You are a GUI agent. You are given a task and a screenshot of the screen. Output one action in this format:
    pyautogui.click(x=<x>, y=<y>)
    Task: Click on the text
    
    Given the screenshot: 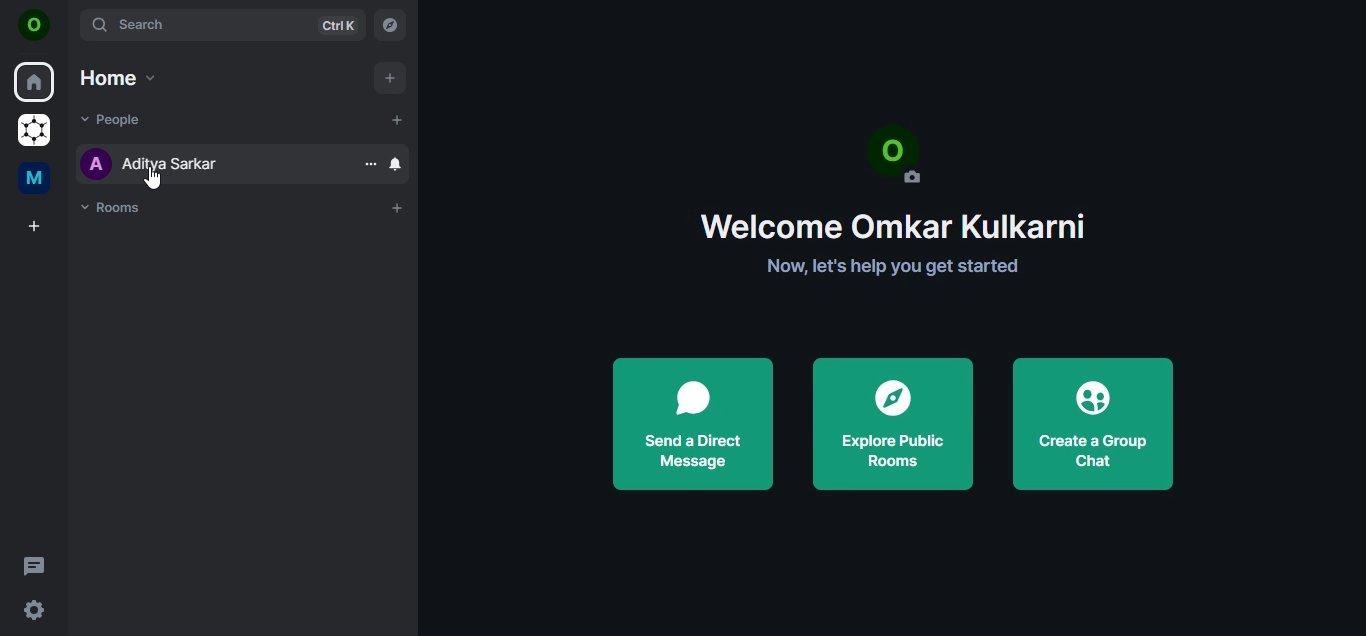 What is the action you would take?
    pyautogui.click(x=894, y=198)
    